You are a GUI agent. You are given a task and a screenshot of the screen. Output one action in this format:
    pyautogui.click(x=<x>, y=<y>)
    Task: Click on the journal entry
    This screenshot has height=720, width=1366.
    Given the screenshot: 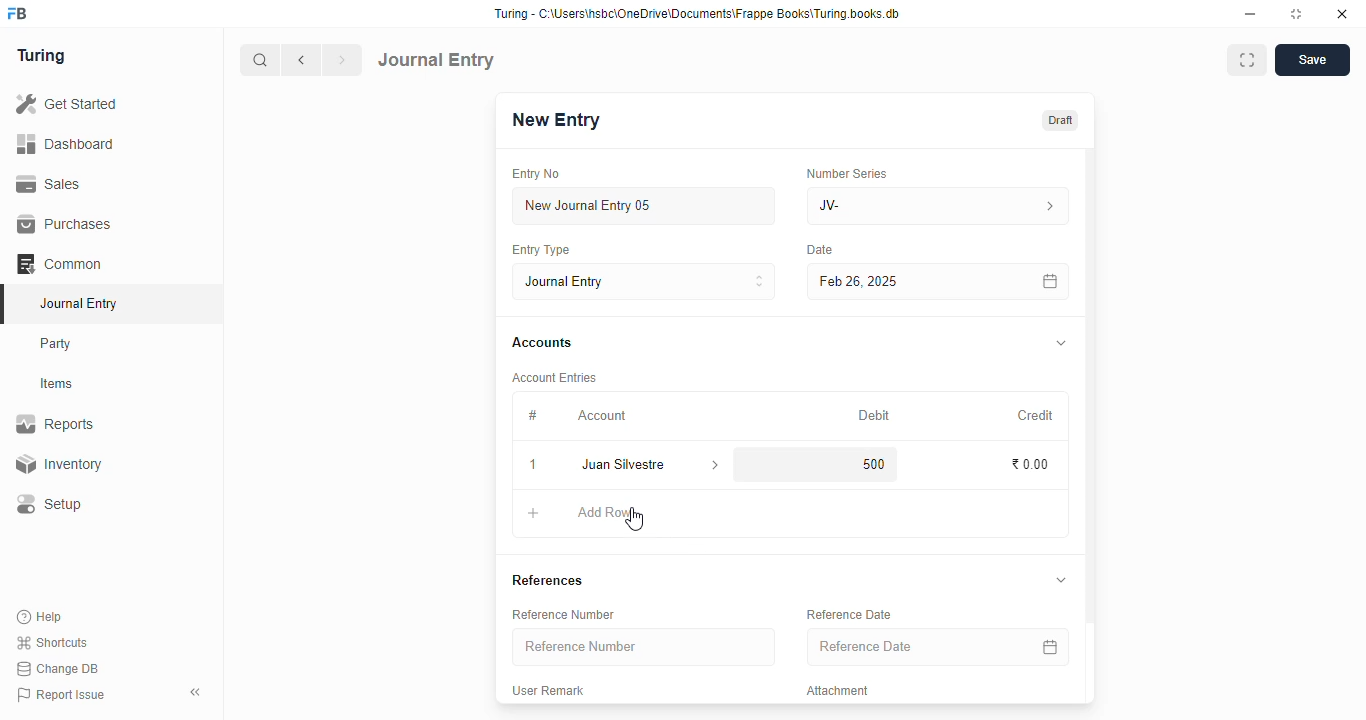 What is the action you would take?
    pyautogui.click(x=78, y=303)
    